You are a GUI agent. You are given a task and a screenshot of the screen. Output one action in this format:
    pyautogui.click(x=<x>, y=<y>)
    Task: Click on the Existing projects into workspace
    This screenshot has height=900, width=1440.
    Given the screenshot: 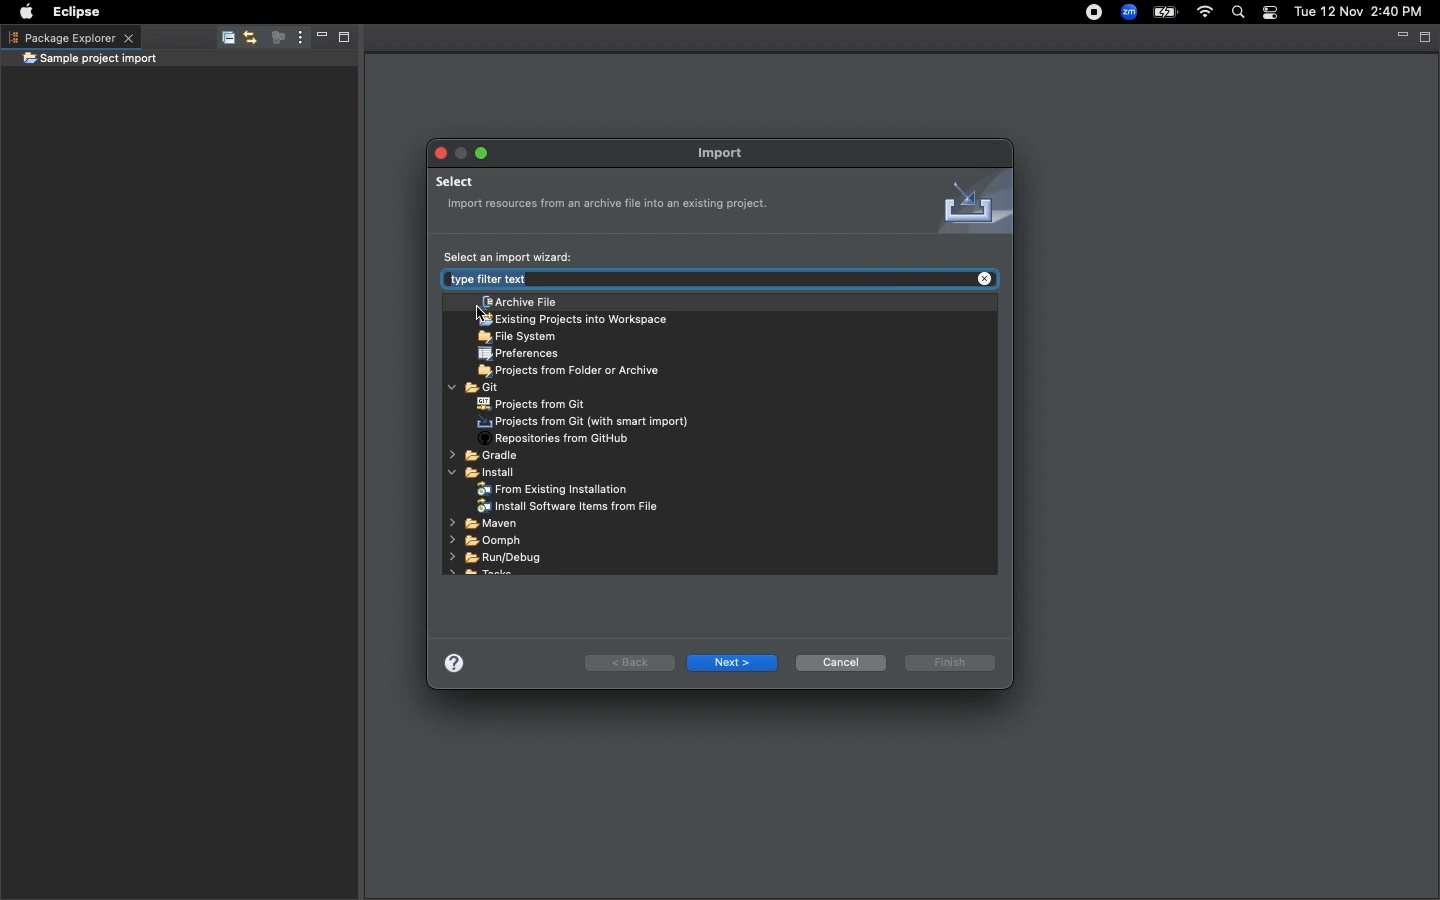 What is the action you would take?
    pyautogui.click(x=572, y=320)
    